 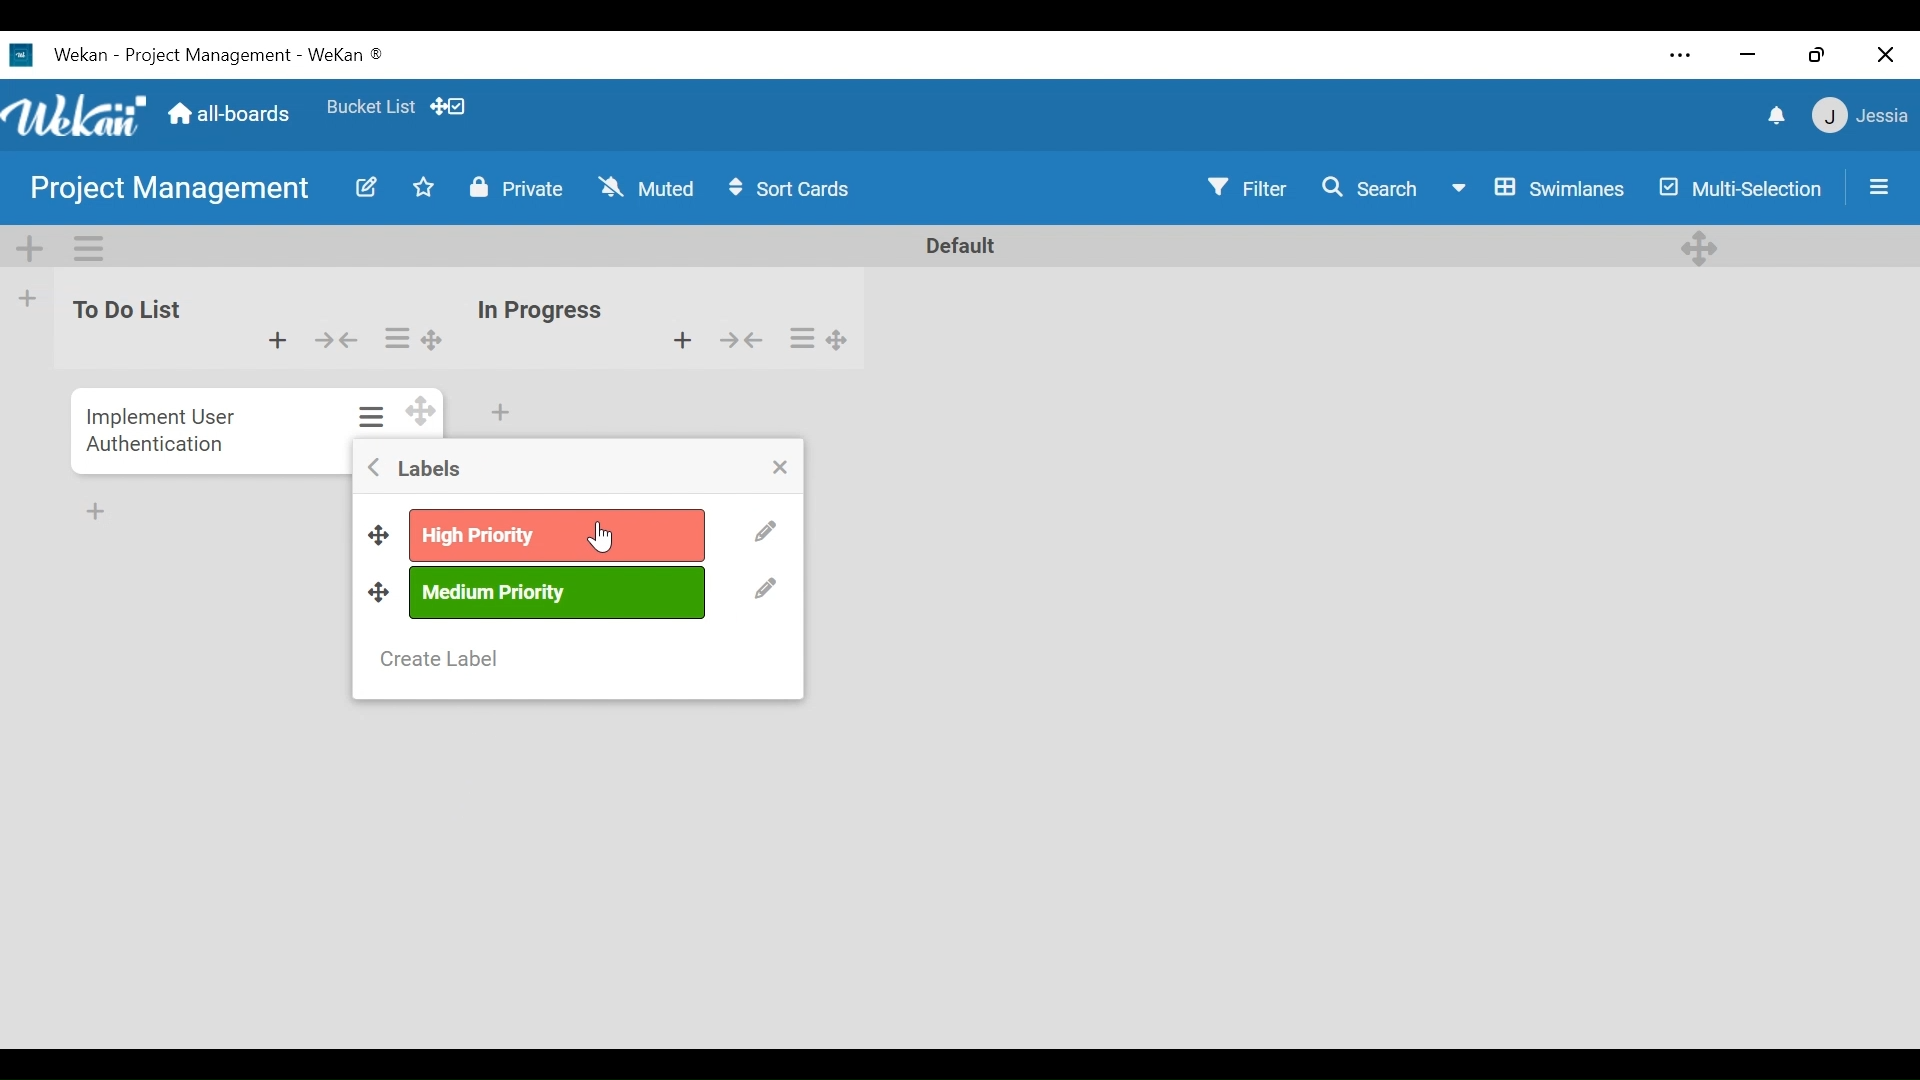 What do you see at coordinates (18, 56) in the screenshot?
I see `wekan logo` at bounding box center [18, 56].